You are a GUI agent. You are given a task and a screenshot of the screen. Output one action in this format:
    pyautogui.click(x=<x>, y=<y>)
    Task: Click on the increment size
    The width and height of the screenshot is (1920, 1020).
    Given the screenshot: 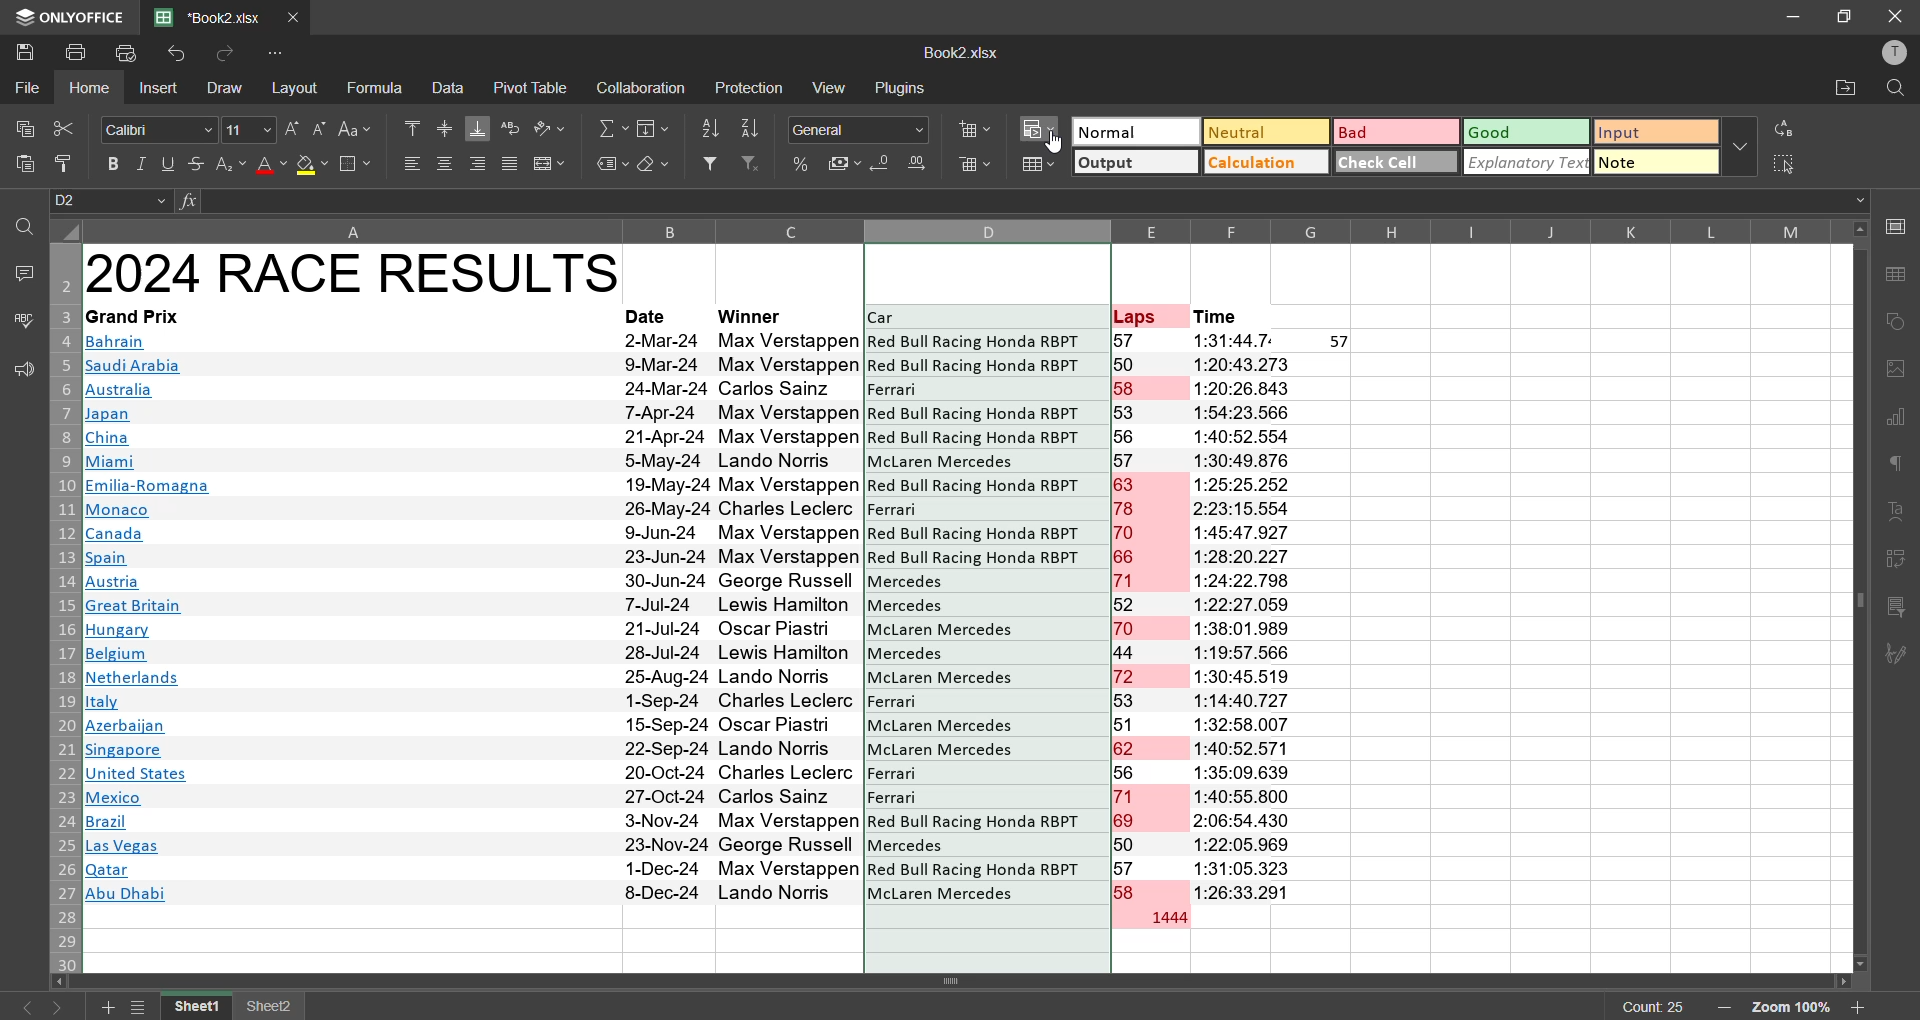 What is the action you would take?
    pyautogui.click(x=292, y=129)
    